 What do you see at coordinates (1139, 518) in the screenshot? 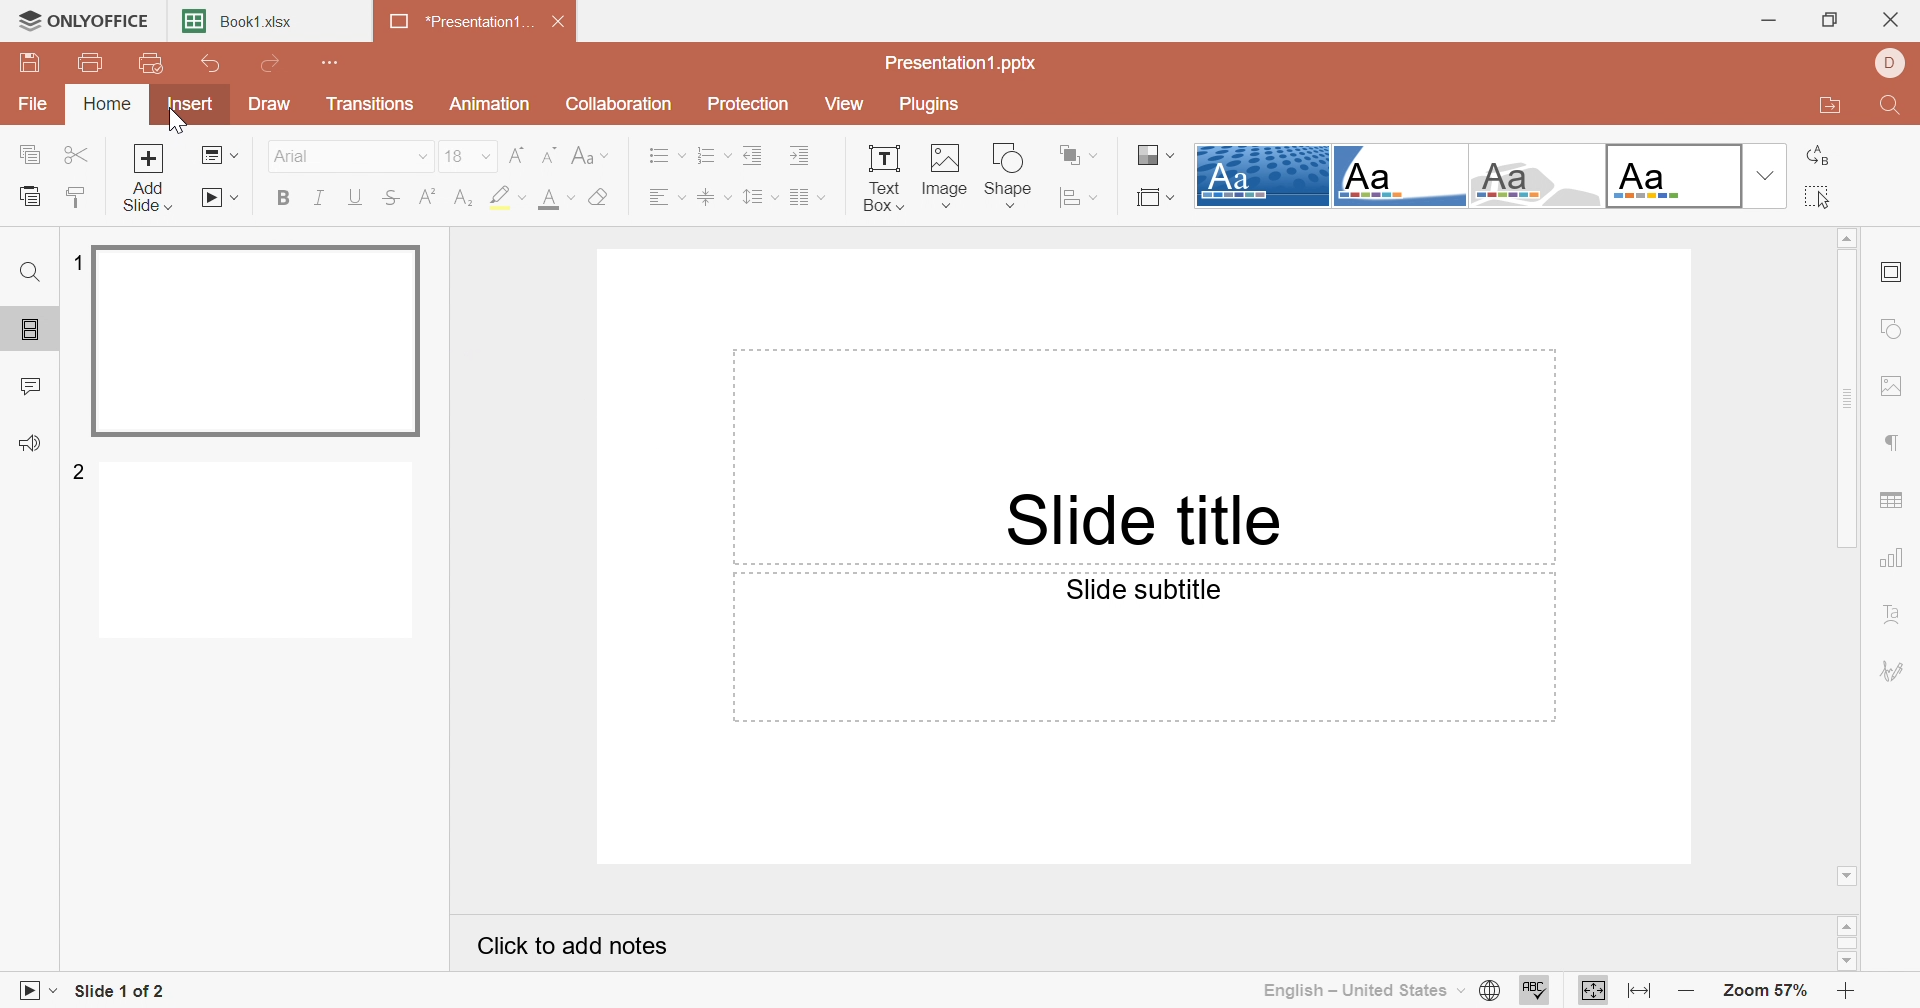
I see `Slide title` at bounding box center [1139, 518].